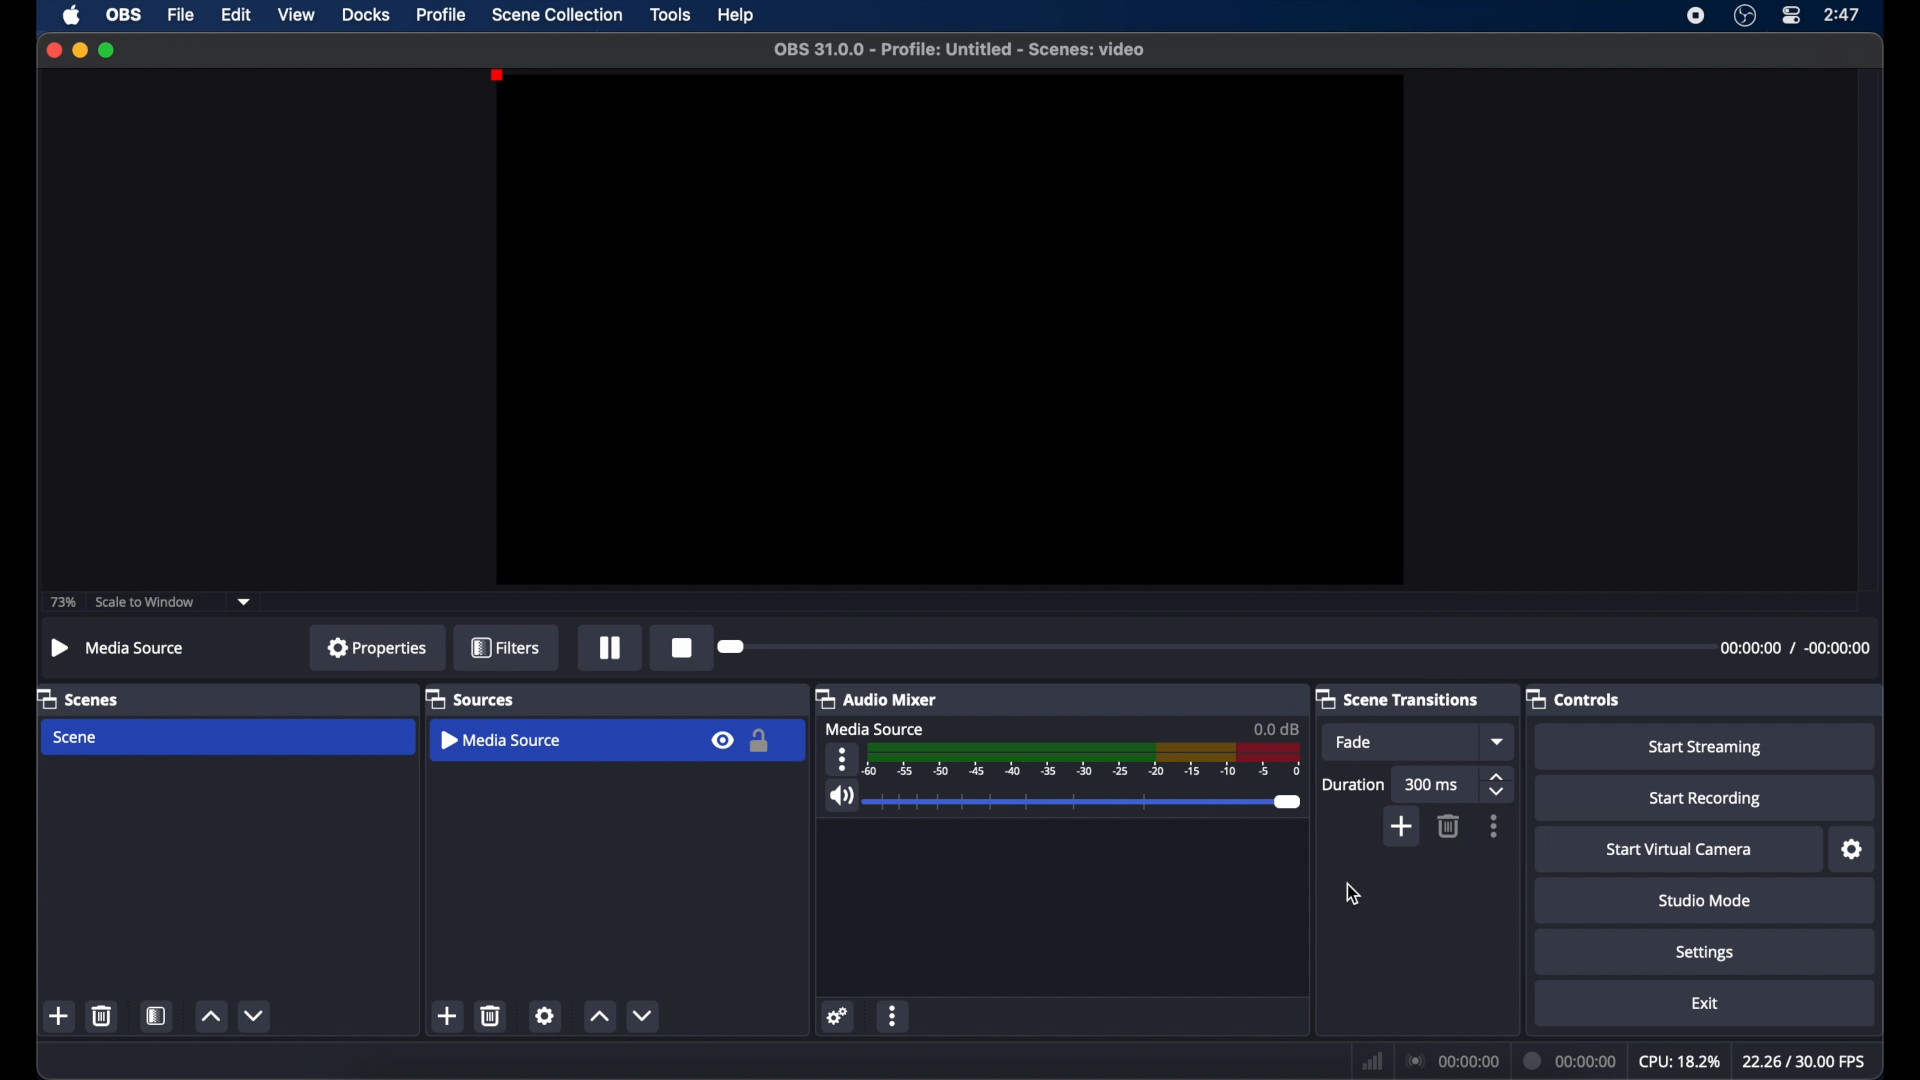 This screenshot has width=1920, height=1080. Describe the element at coordinates (840, 796) in the screenshot. I see `volume` at that location.